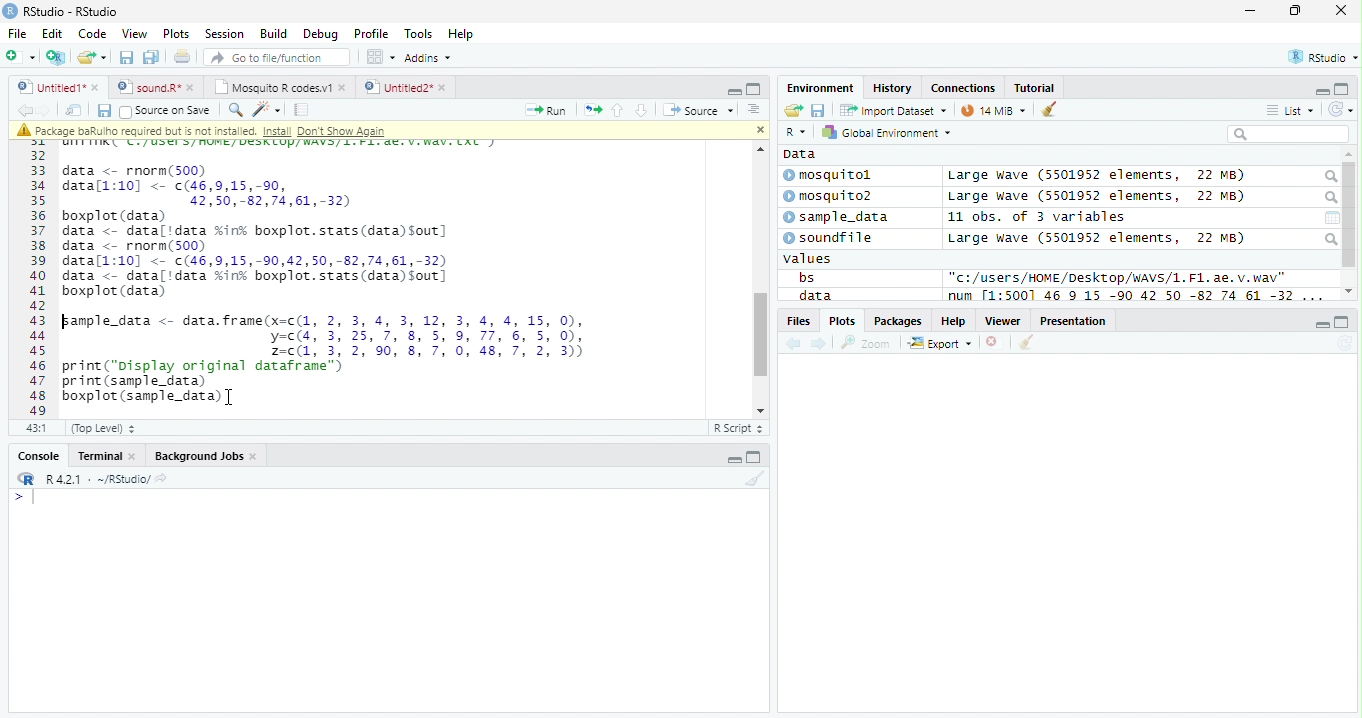 The width and height of the screenshot is (1362, 718). I want to click on Background Jobs, so click(204, 456).